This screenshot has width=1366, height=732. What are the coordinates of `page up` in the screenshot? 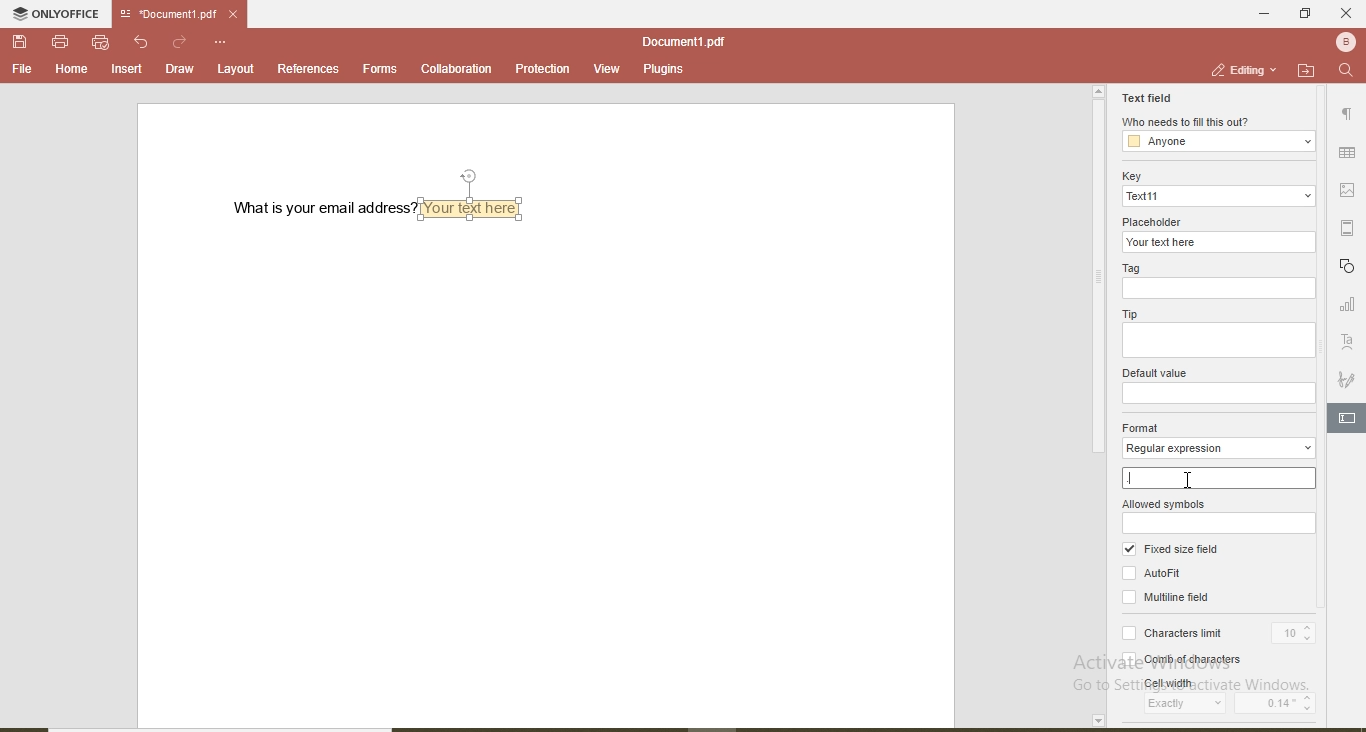 It's located at (1098, 92).